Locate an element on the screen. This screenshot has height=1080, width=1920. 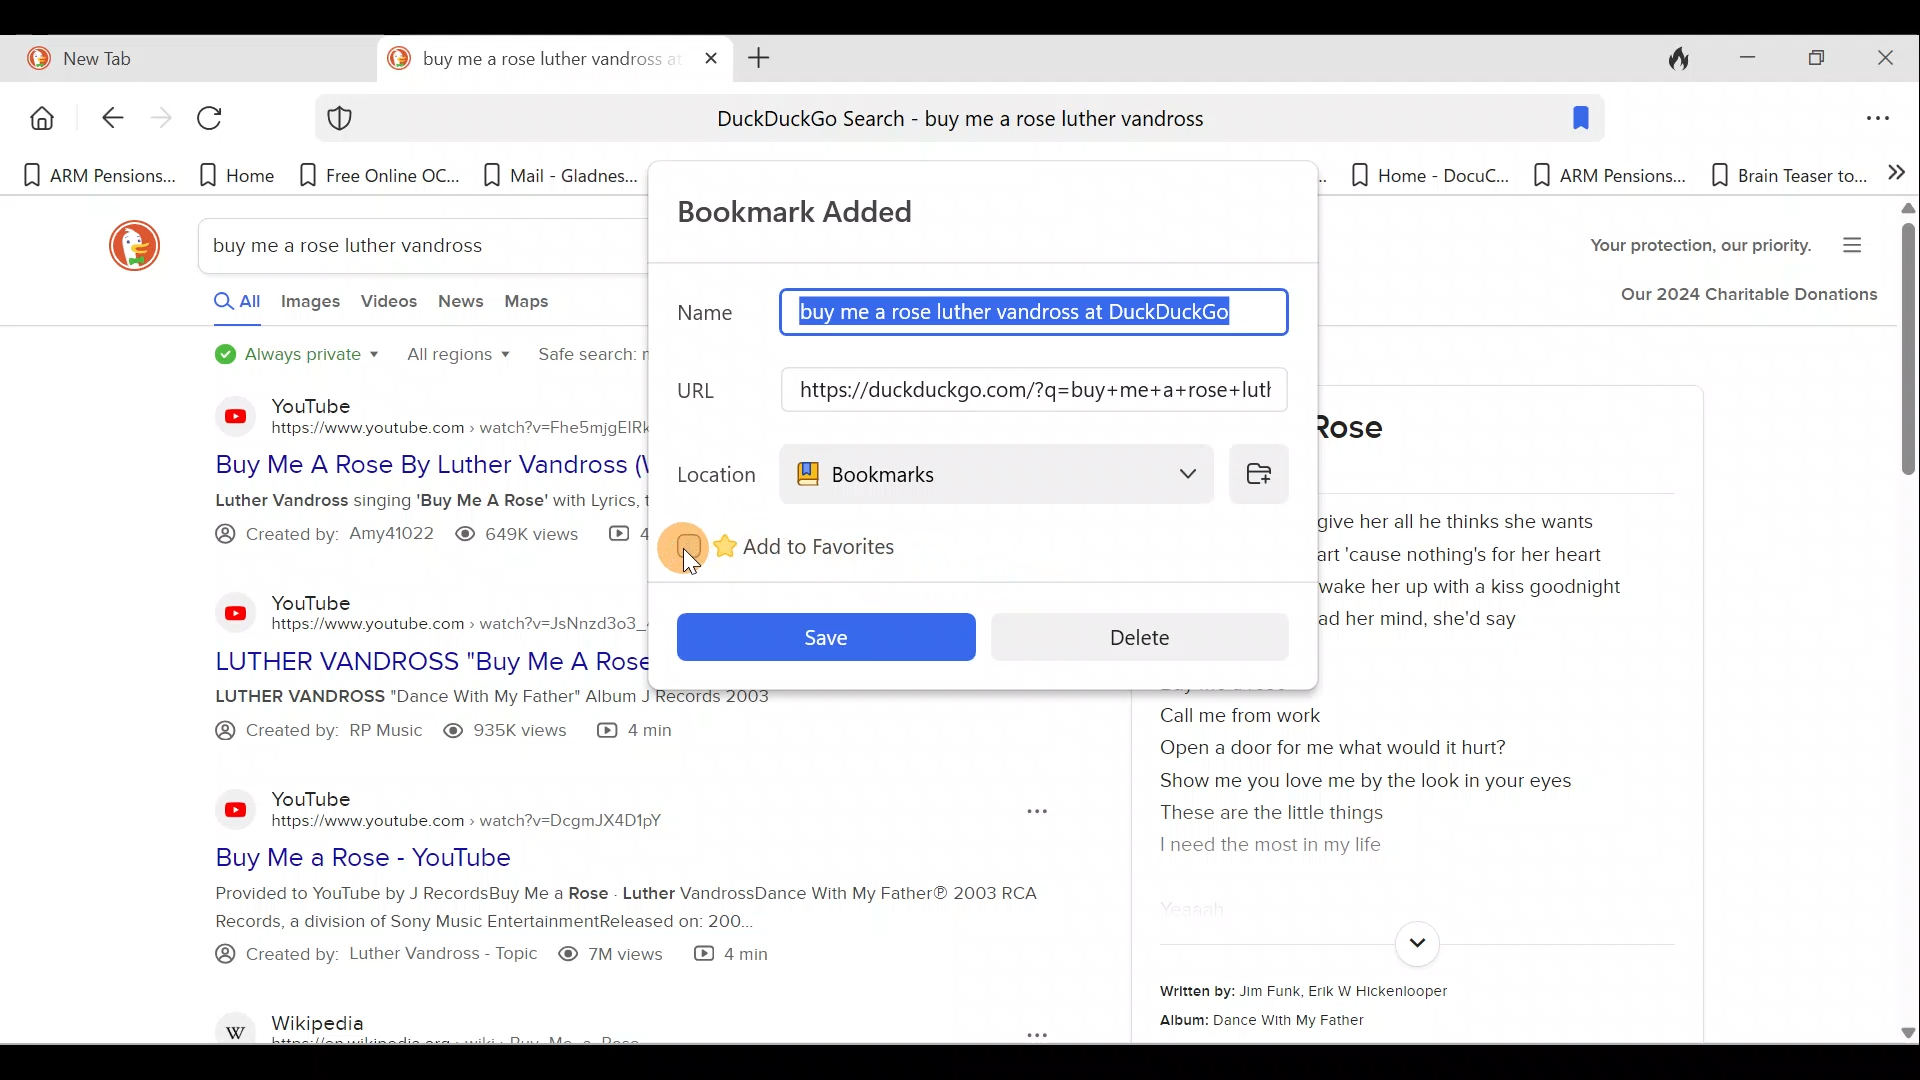
Bookmark 11 is located at coordinates (1786, 175).